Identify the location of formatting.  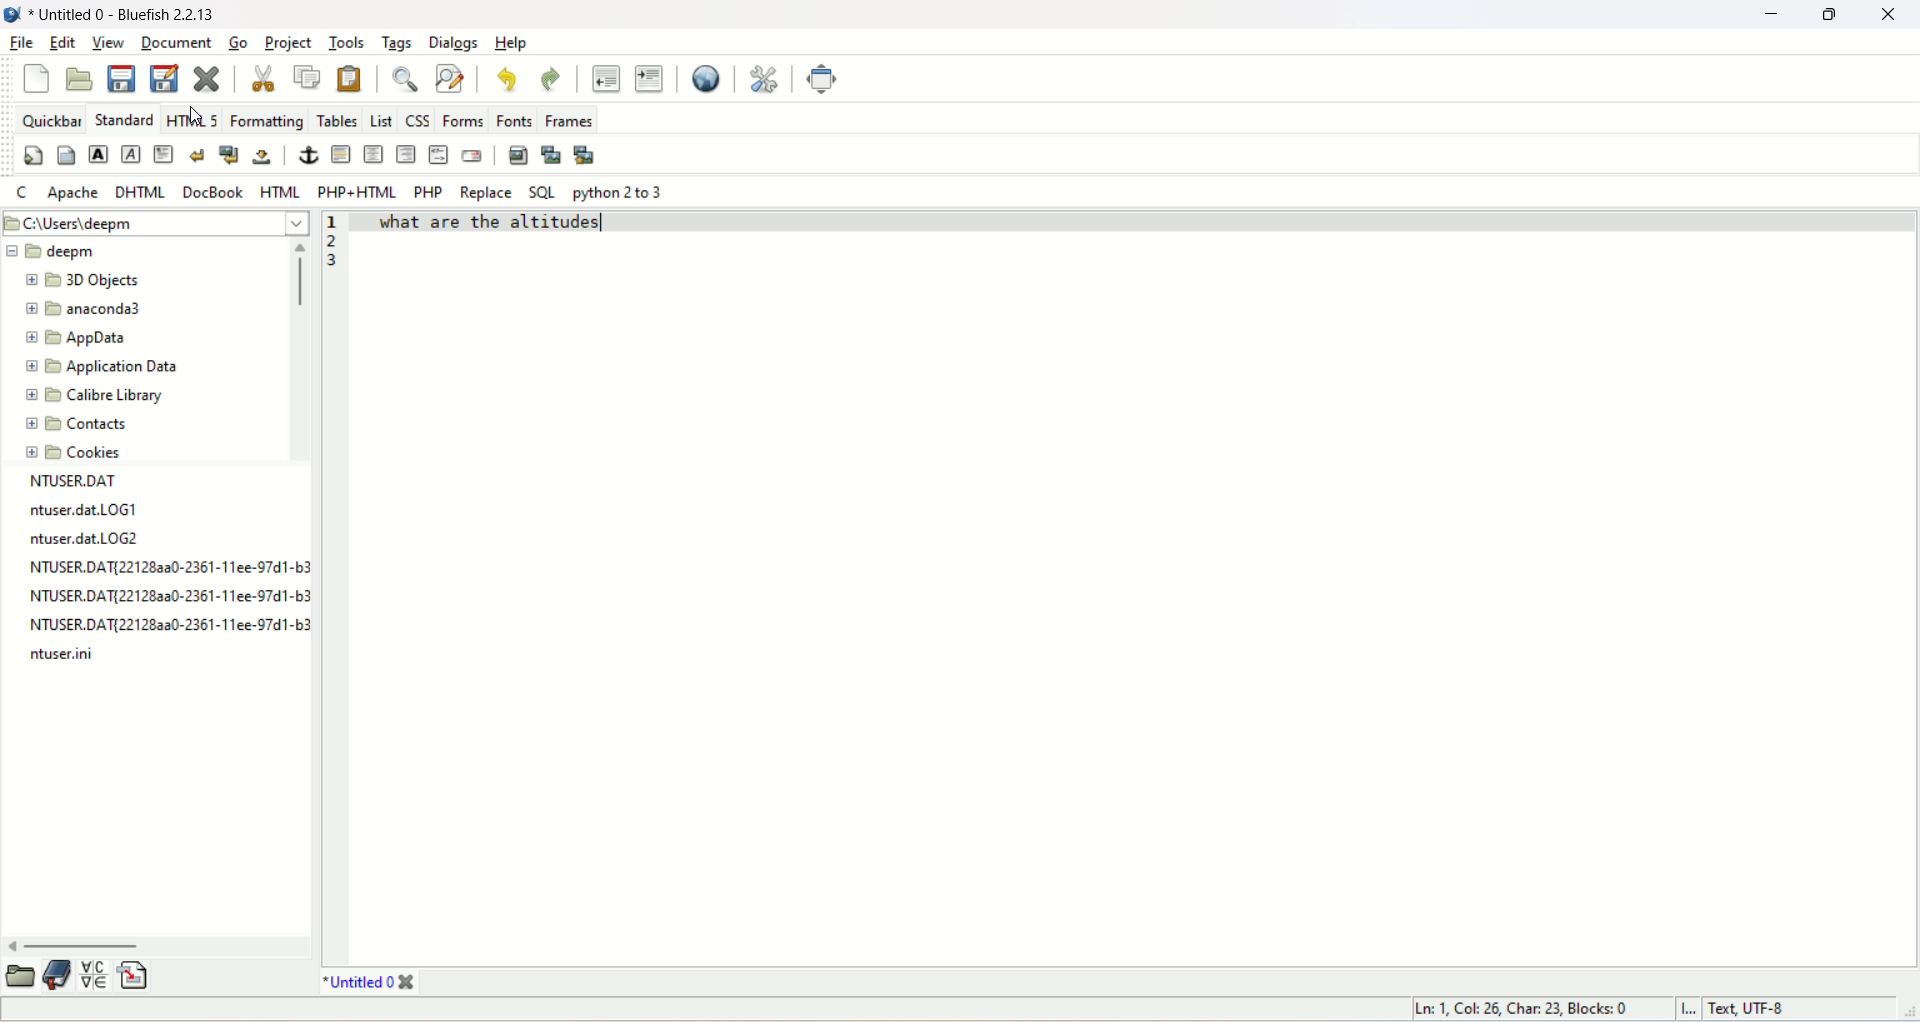
(269, 120).